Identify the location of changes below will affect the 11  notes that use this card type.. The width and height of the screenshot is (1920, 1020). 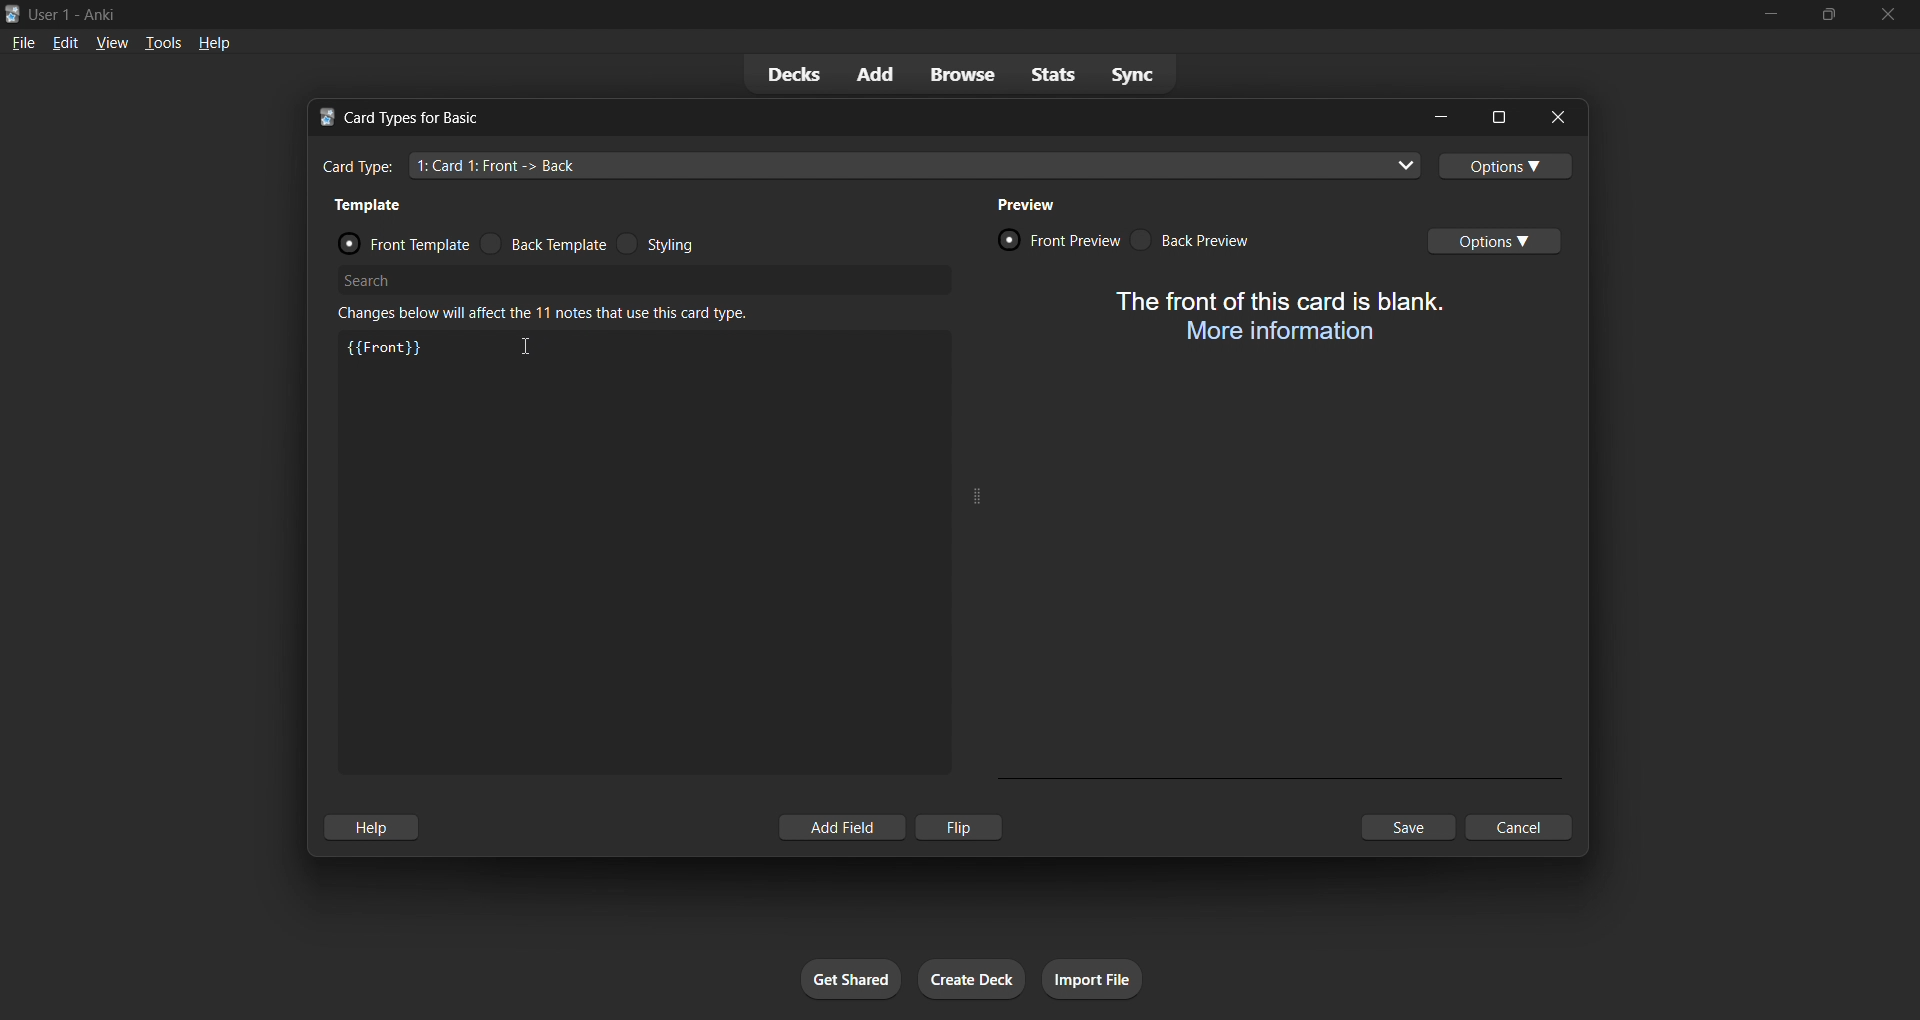
(550, 313).